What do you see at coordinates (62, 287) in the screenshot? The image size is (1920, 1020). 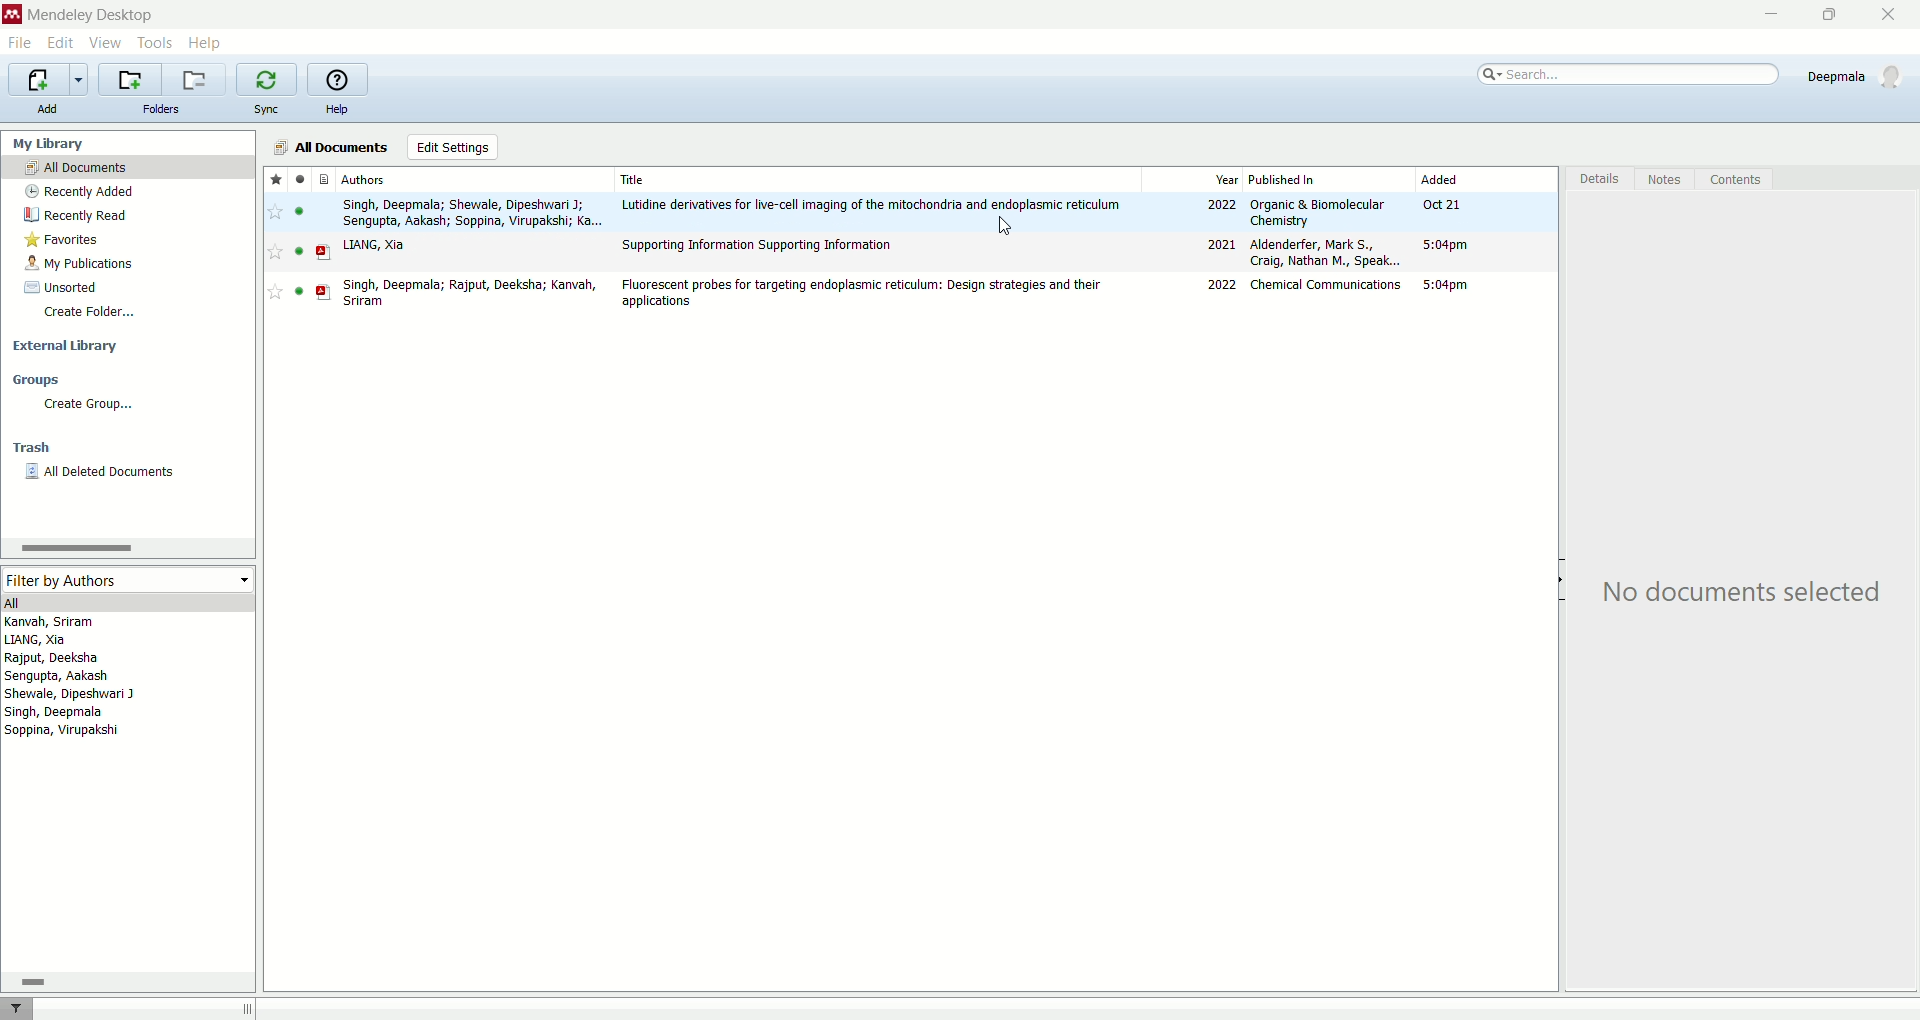 I see `sorted` at bounding box center [62, 287].